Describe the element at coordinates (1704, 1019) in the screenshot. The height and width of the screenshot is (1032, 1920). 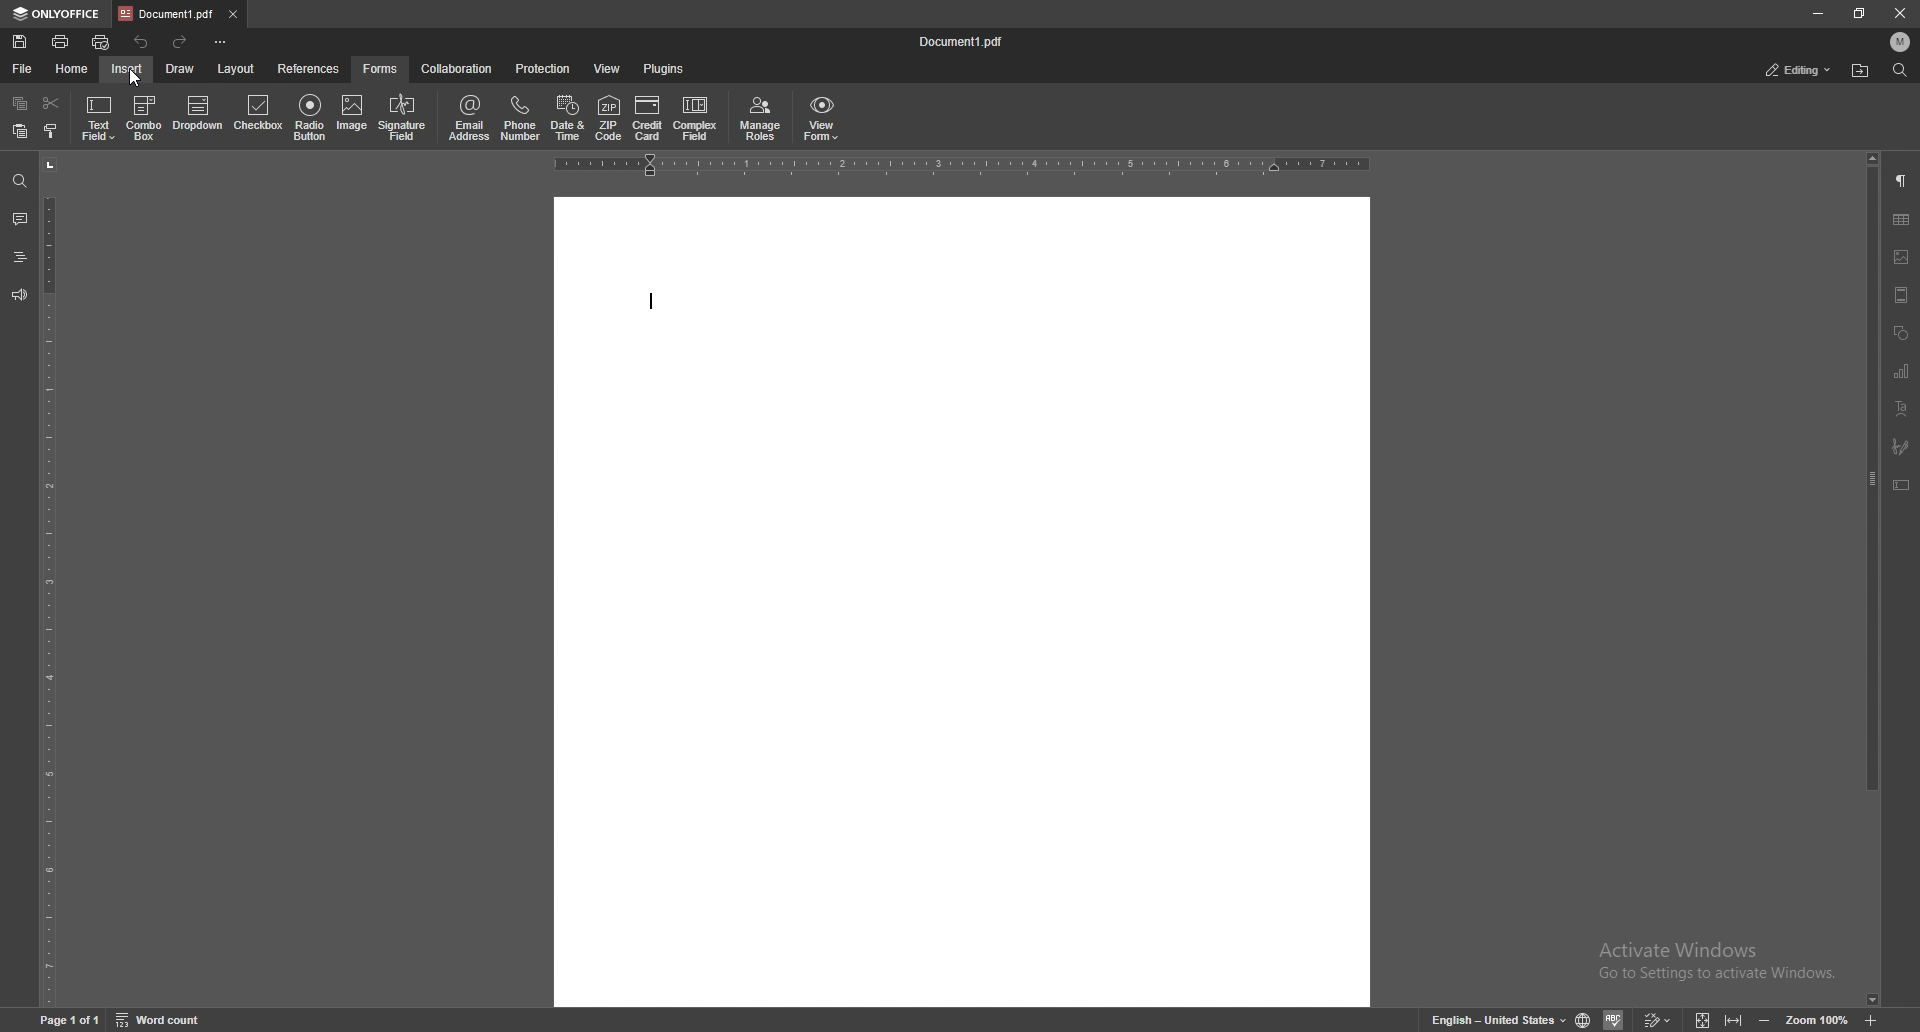
I see `fit to screen` at that location.